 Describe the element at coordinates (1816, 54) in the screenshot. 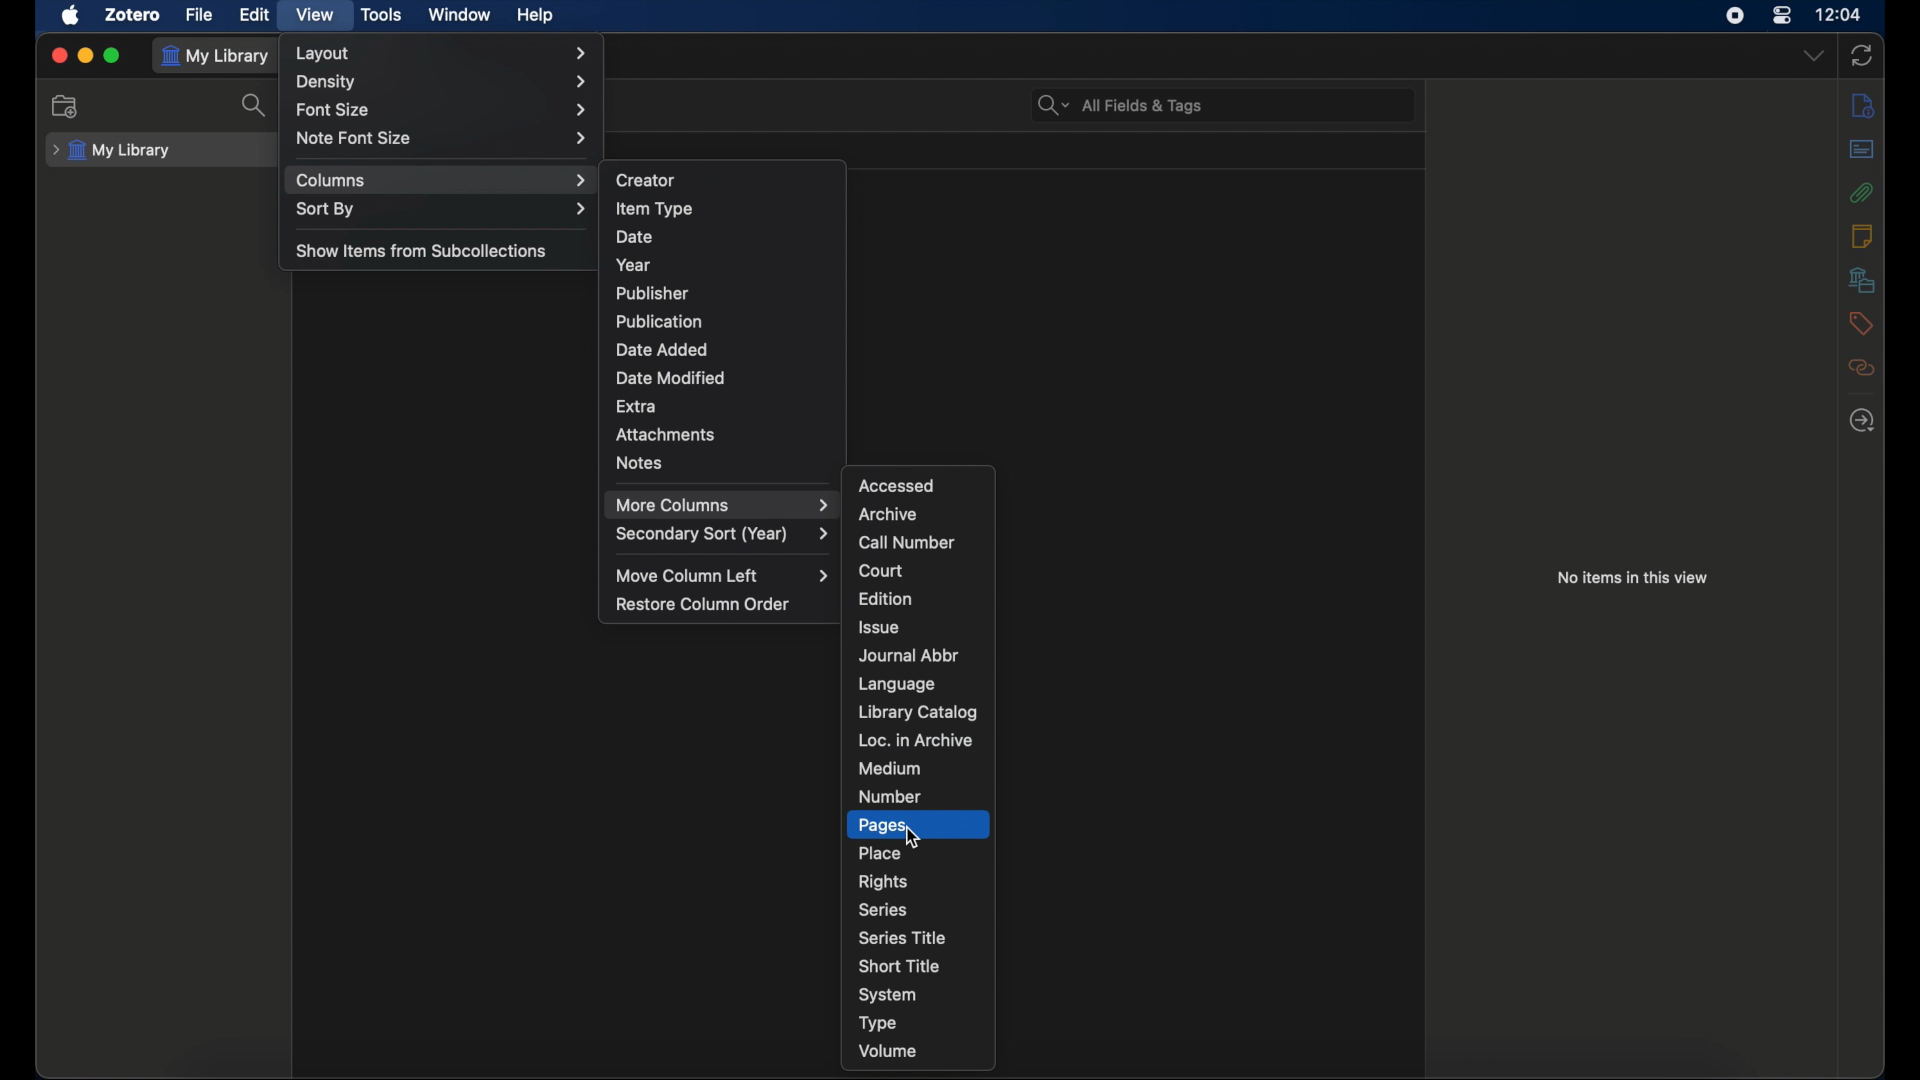

I see `dropdown` at that location.